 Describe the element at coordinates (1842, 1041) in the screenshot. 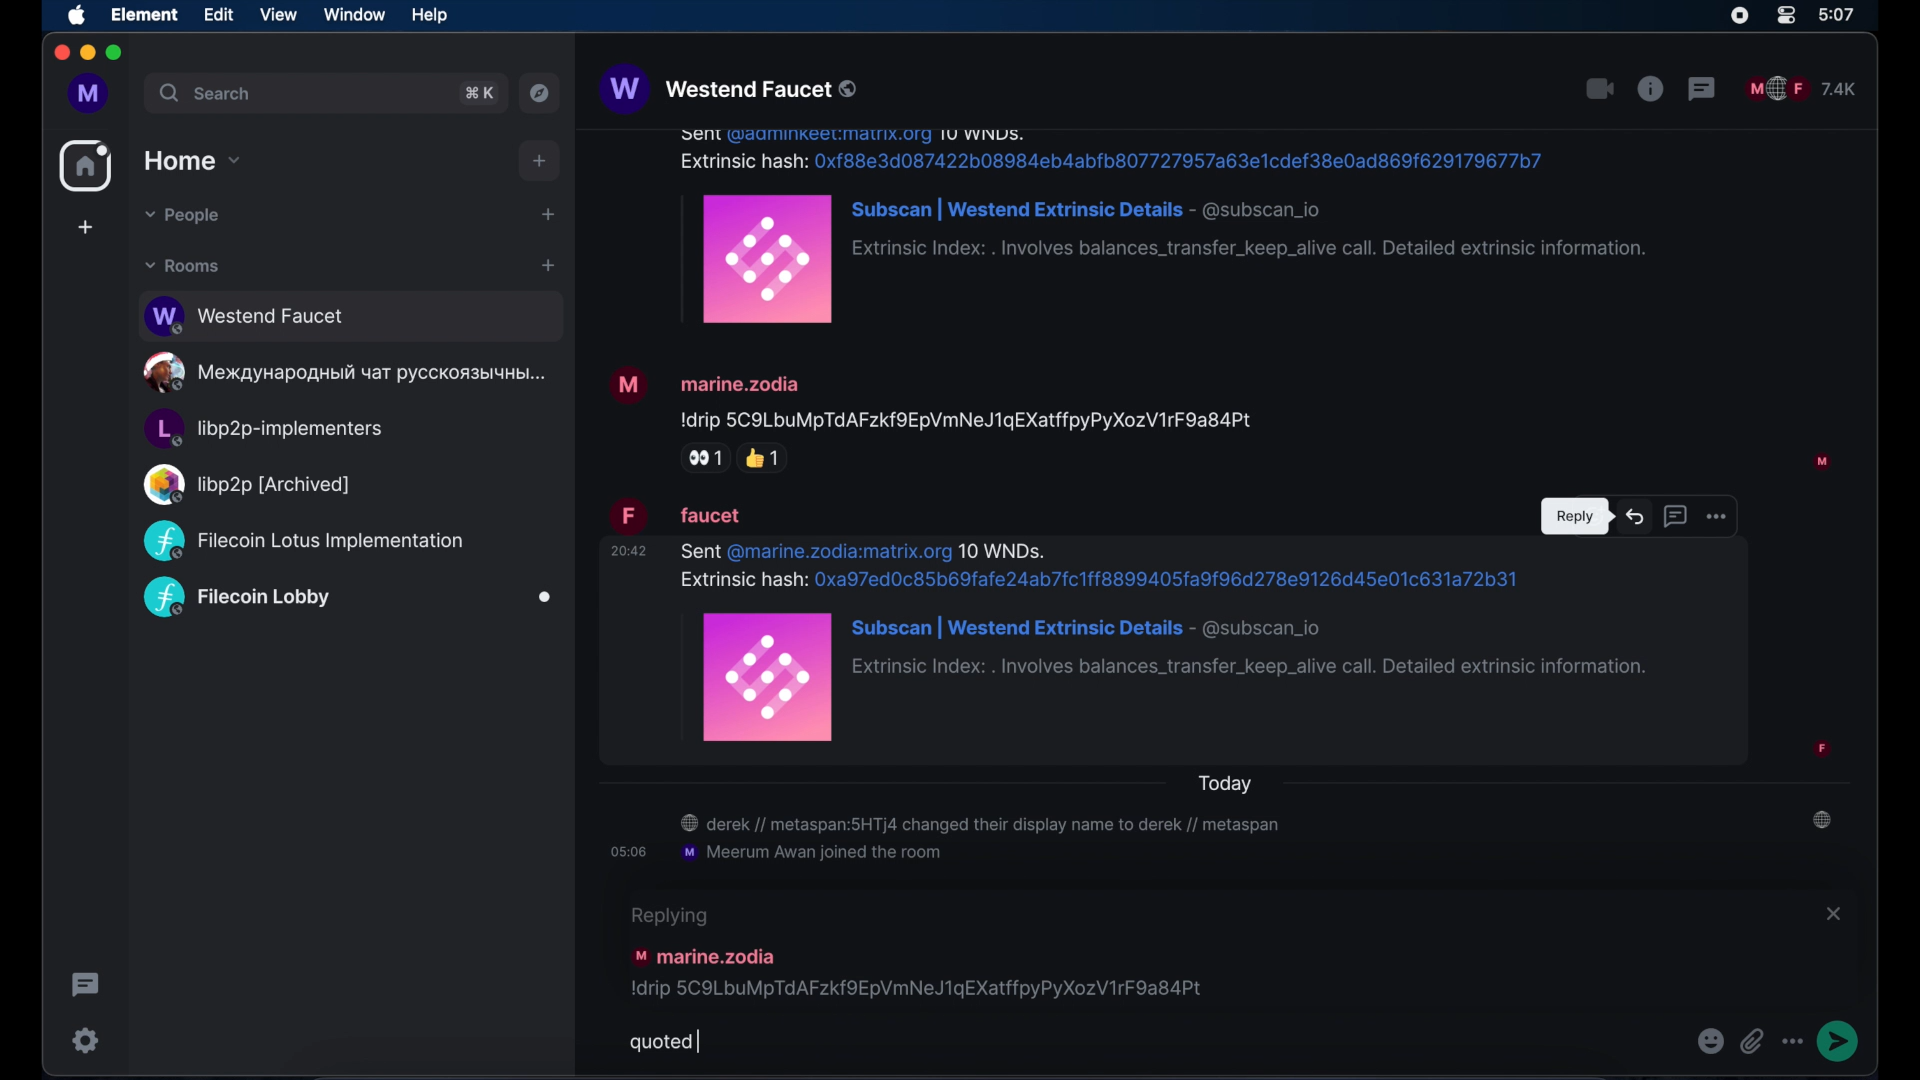

I see `send message` at that location.